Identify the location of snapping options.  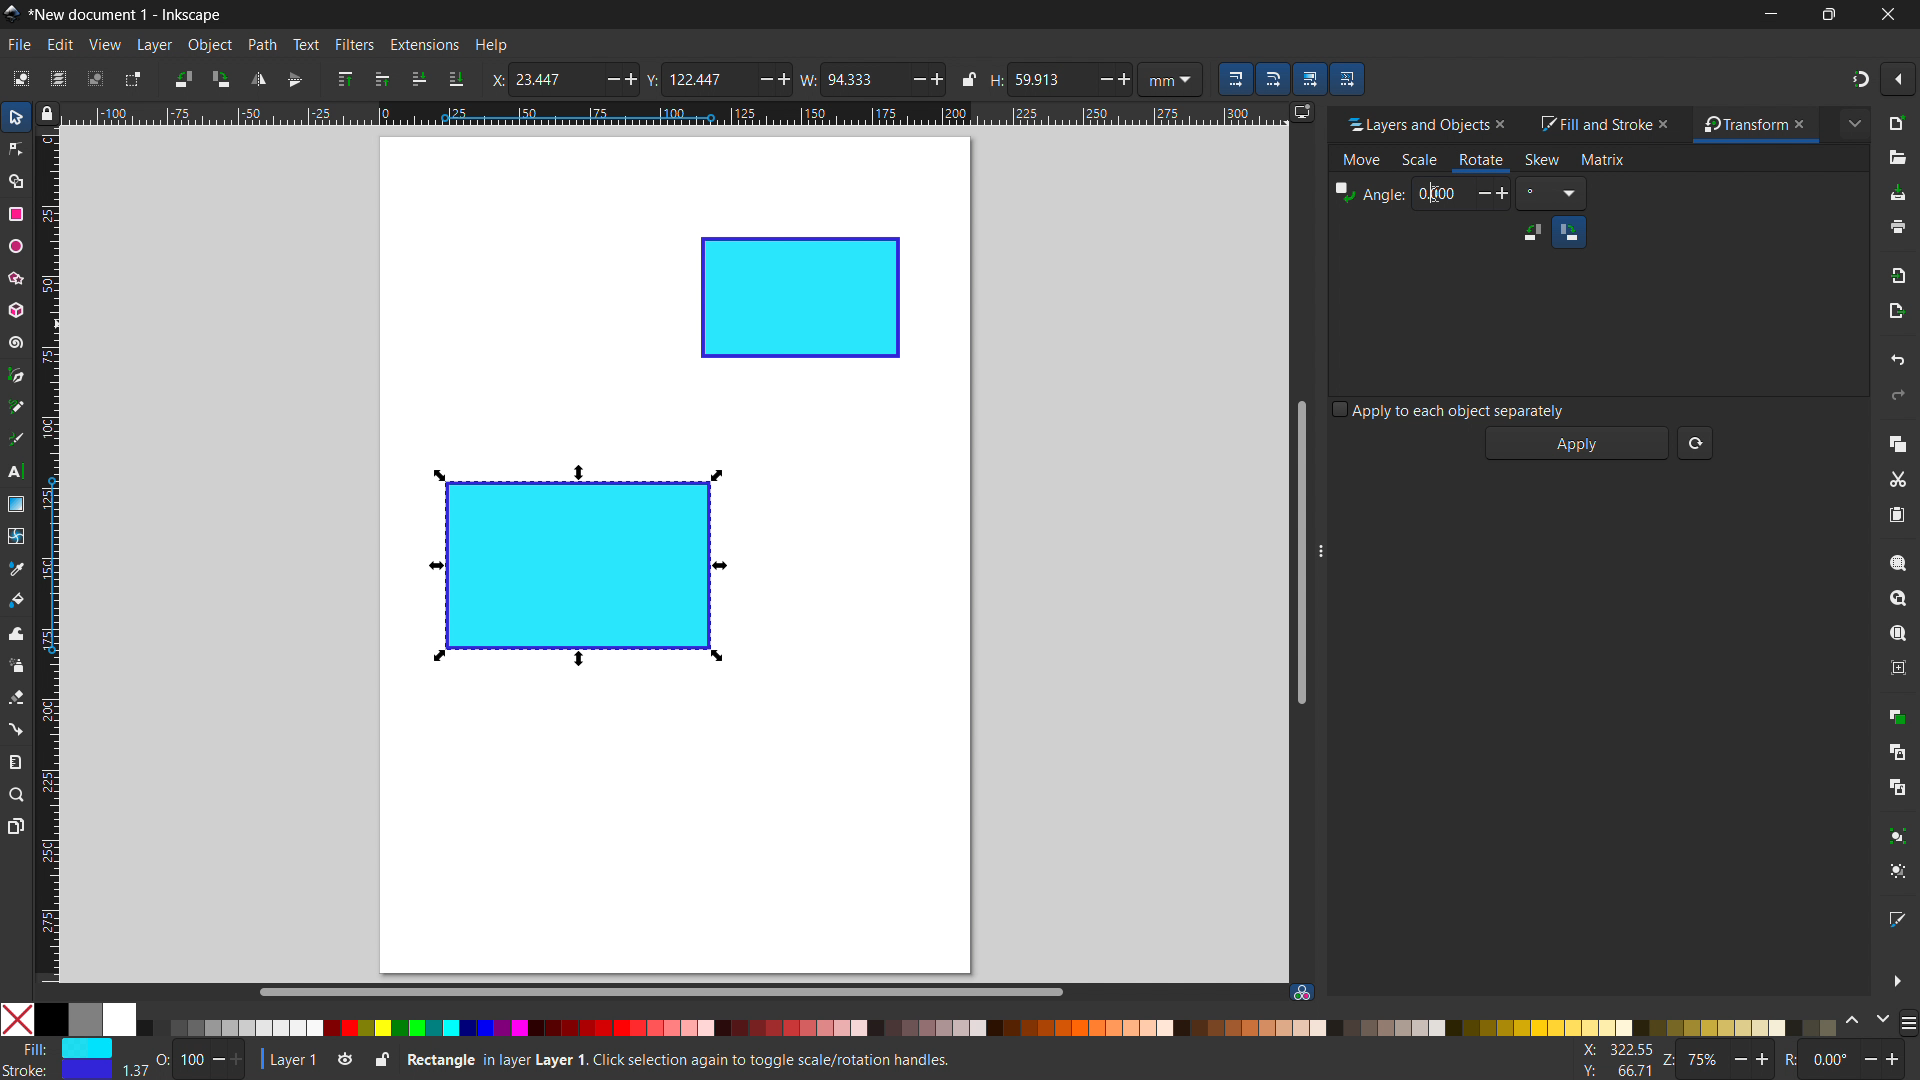
(1898, 79).